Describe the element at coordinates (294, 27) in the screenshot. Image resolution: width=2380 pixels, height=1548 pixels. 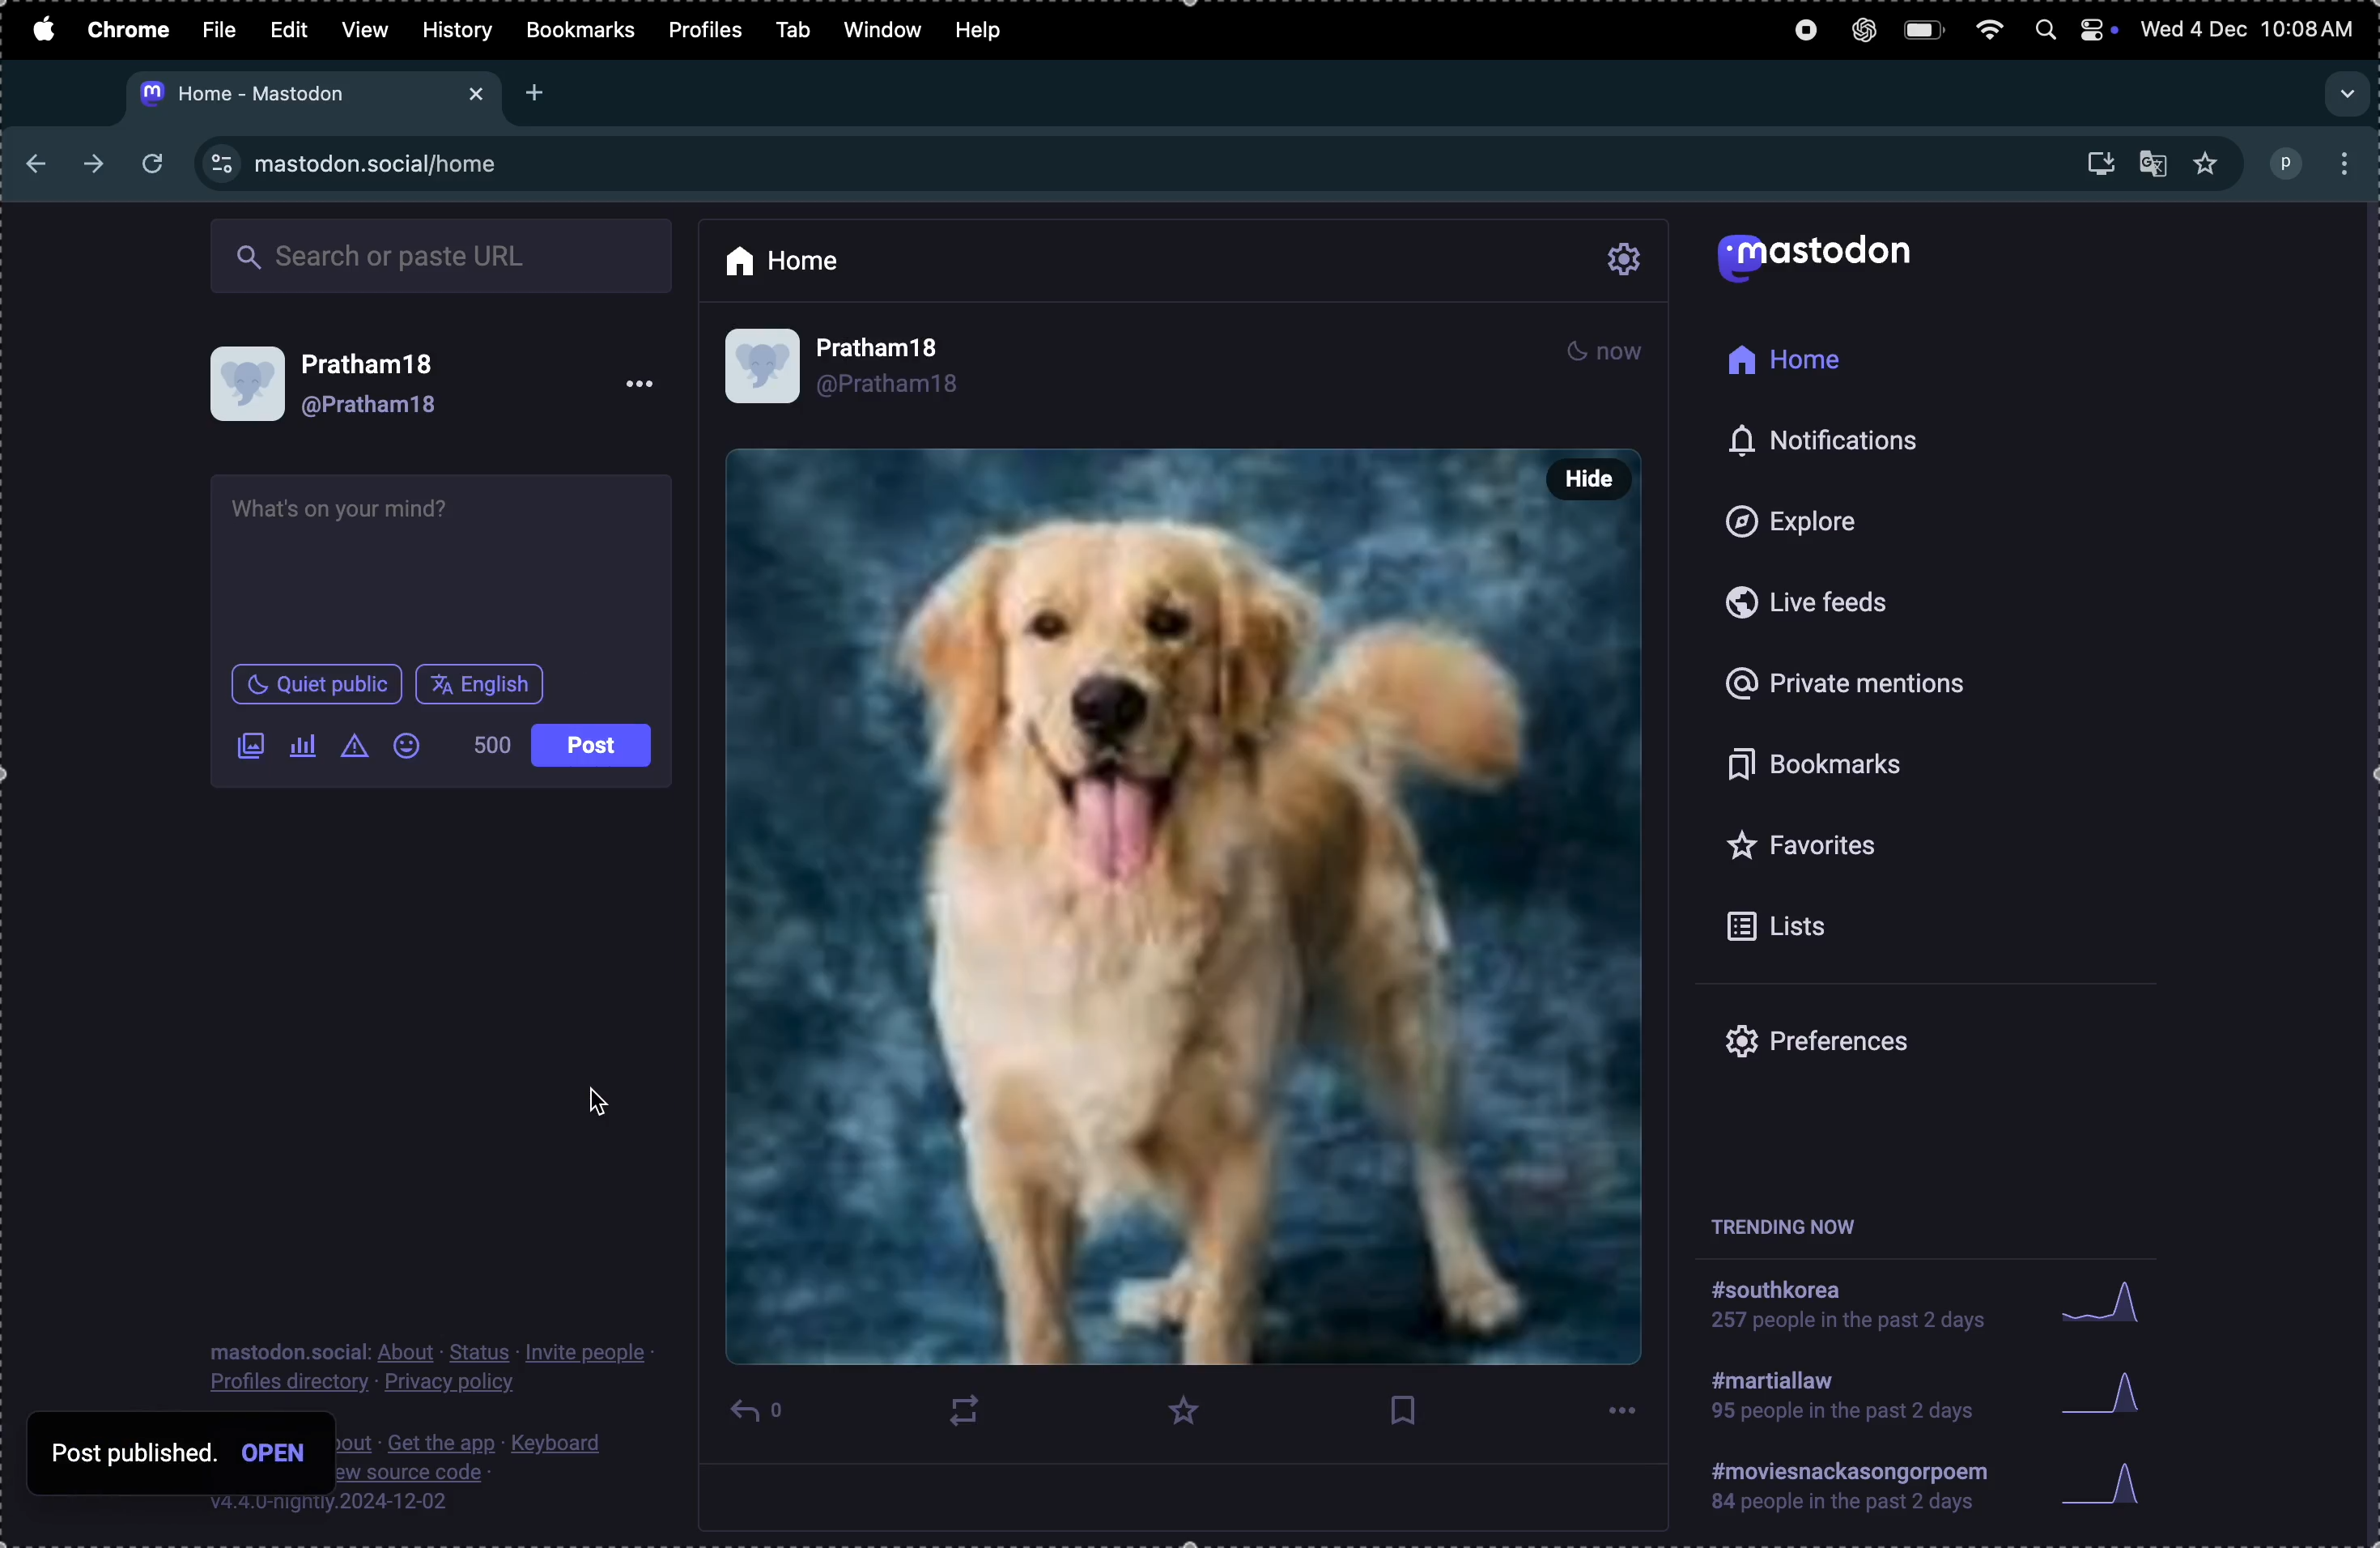
I see `Edit` at that location.